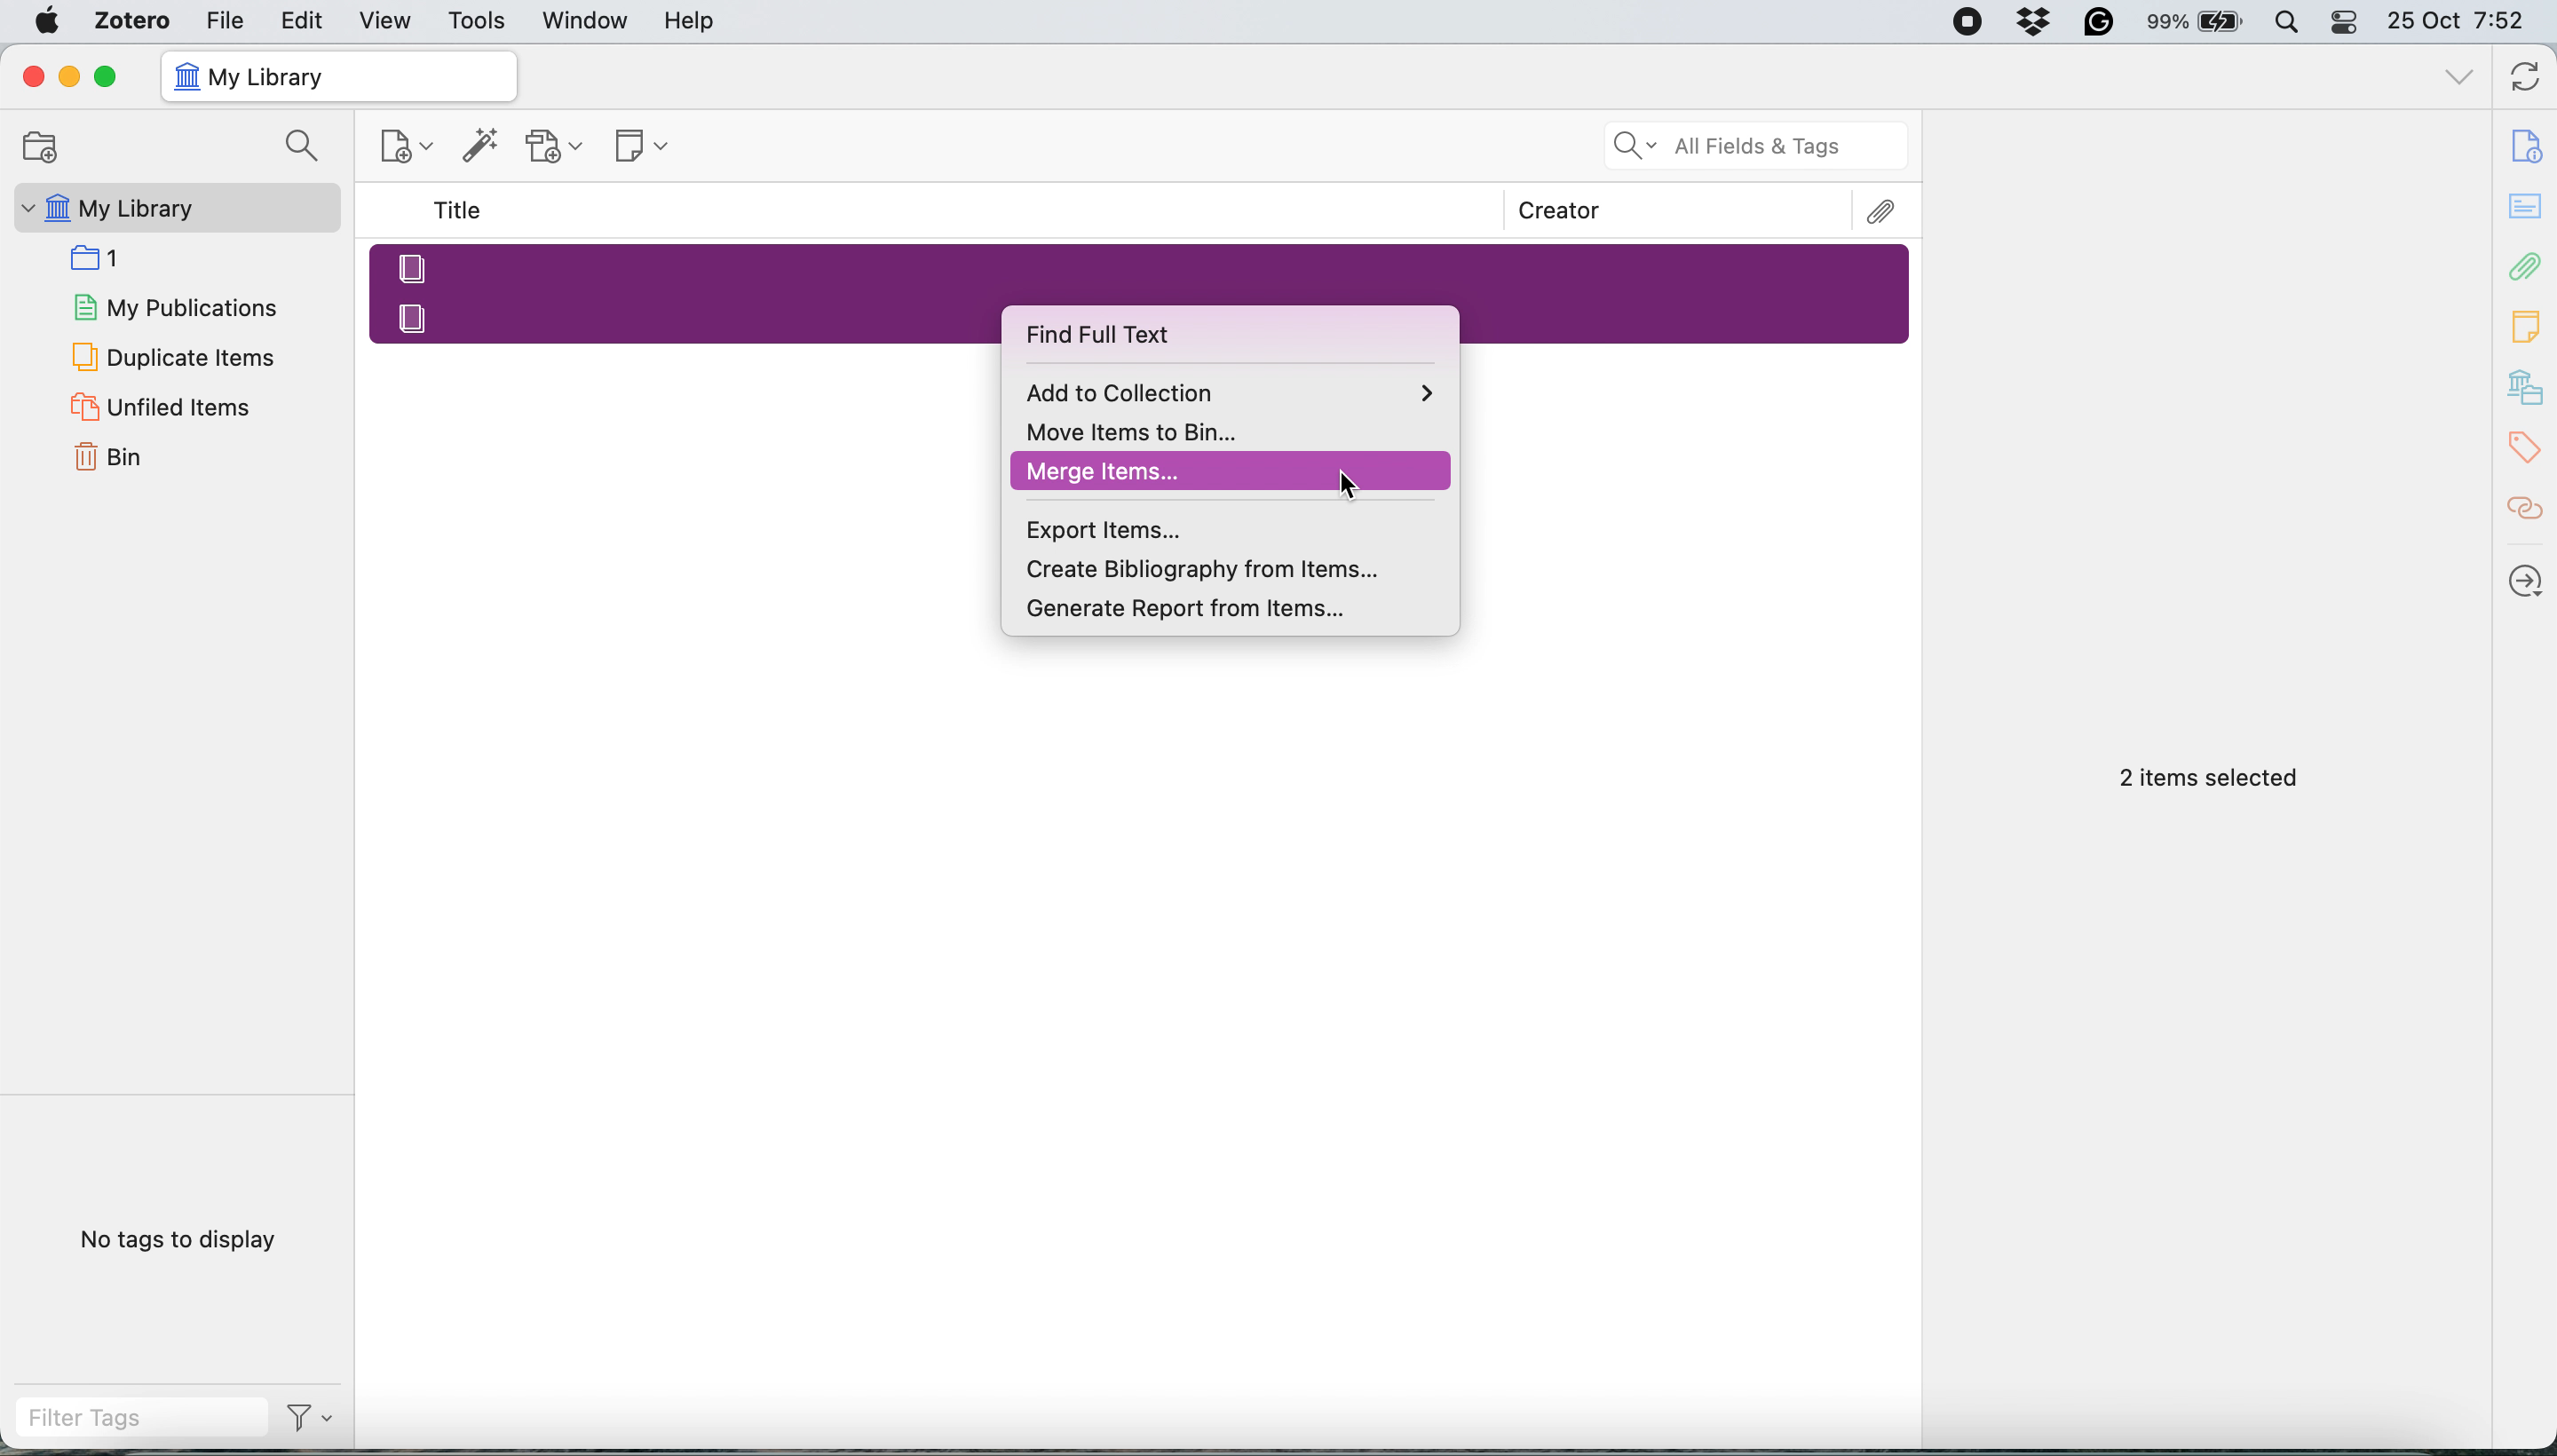  Describe the element at coordinates (1232, 472) in the screenshot. I see `Merge Items... ` at that location.